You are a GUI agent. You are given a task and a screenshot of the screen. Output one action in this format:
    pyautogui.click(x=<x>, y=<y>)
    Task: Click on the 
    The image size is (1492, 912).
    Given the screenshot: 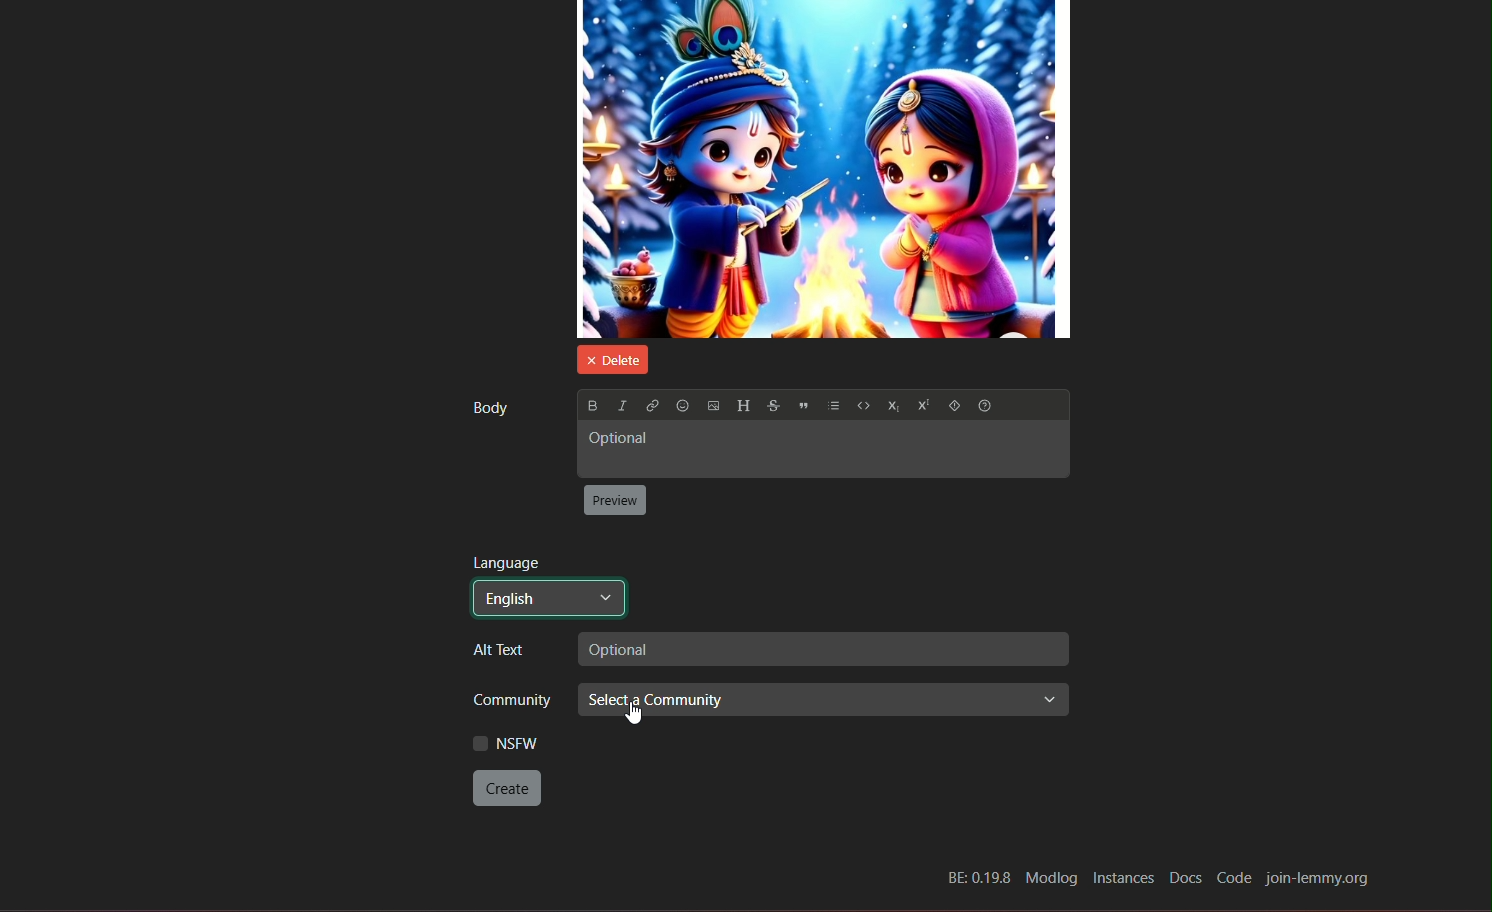 What is the action you would take?
    pyautogui.click(x=891, y=408)
    